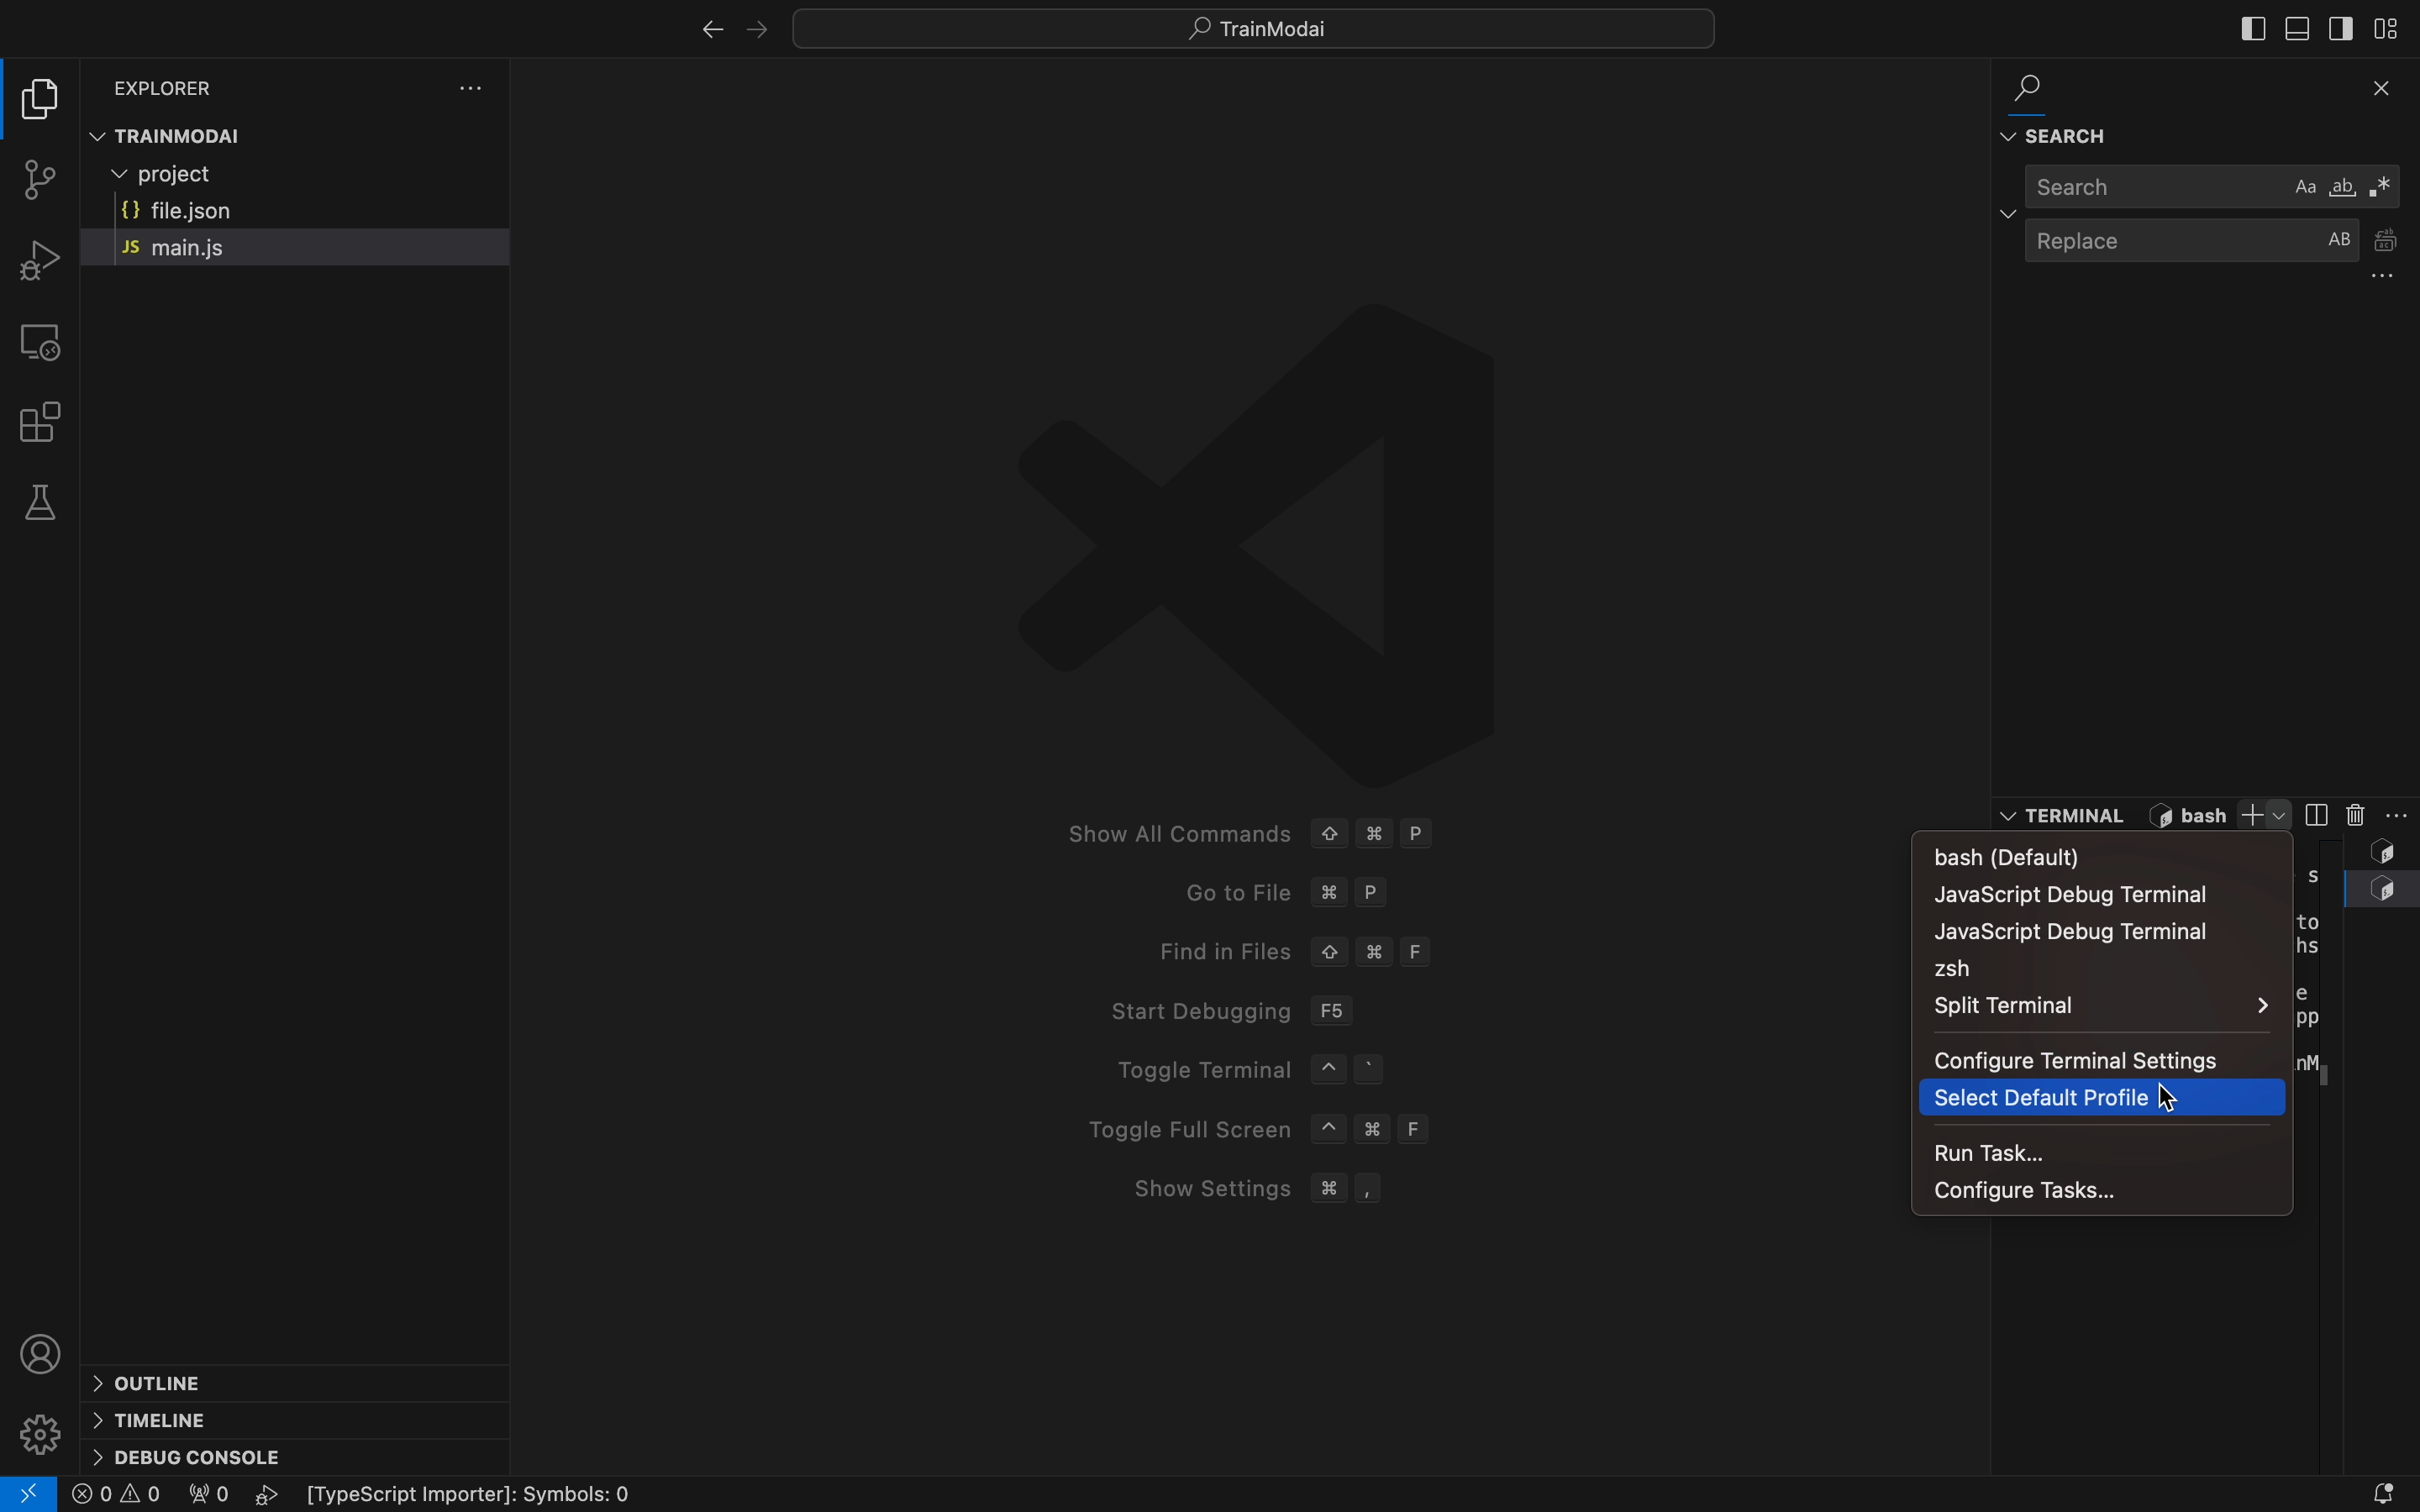  Describe the element at coordinates (2394, 27) in the screenshot. I see `layout` at that location.